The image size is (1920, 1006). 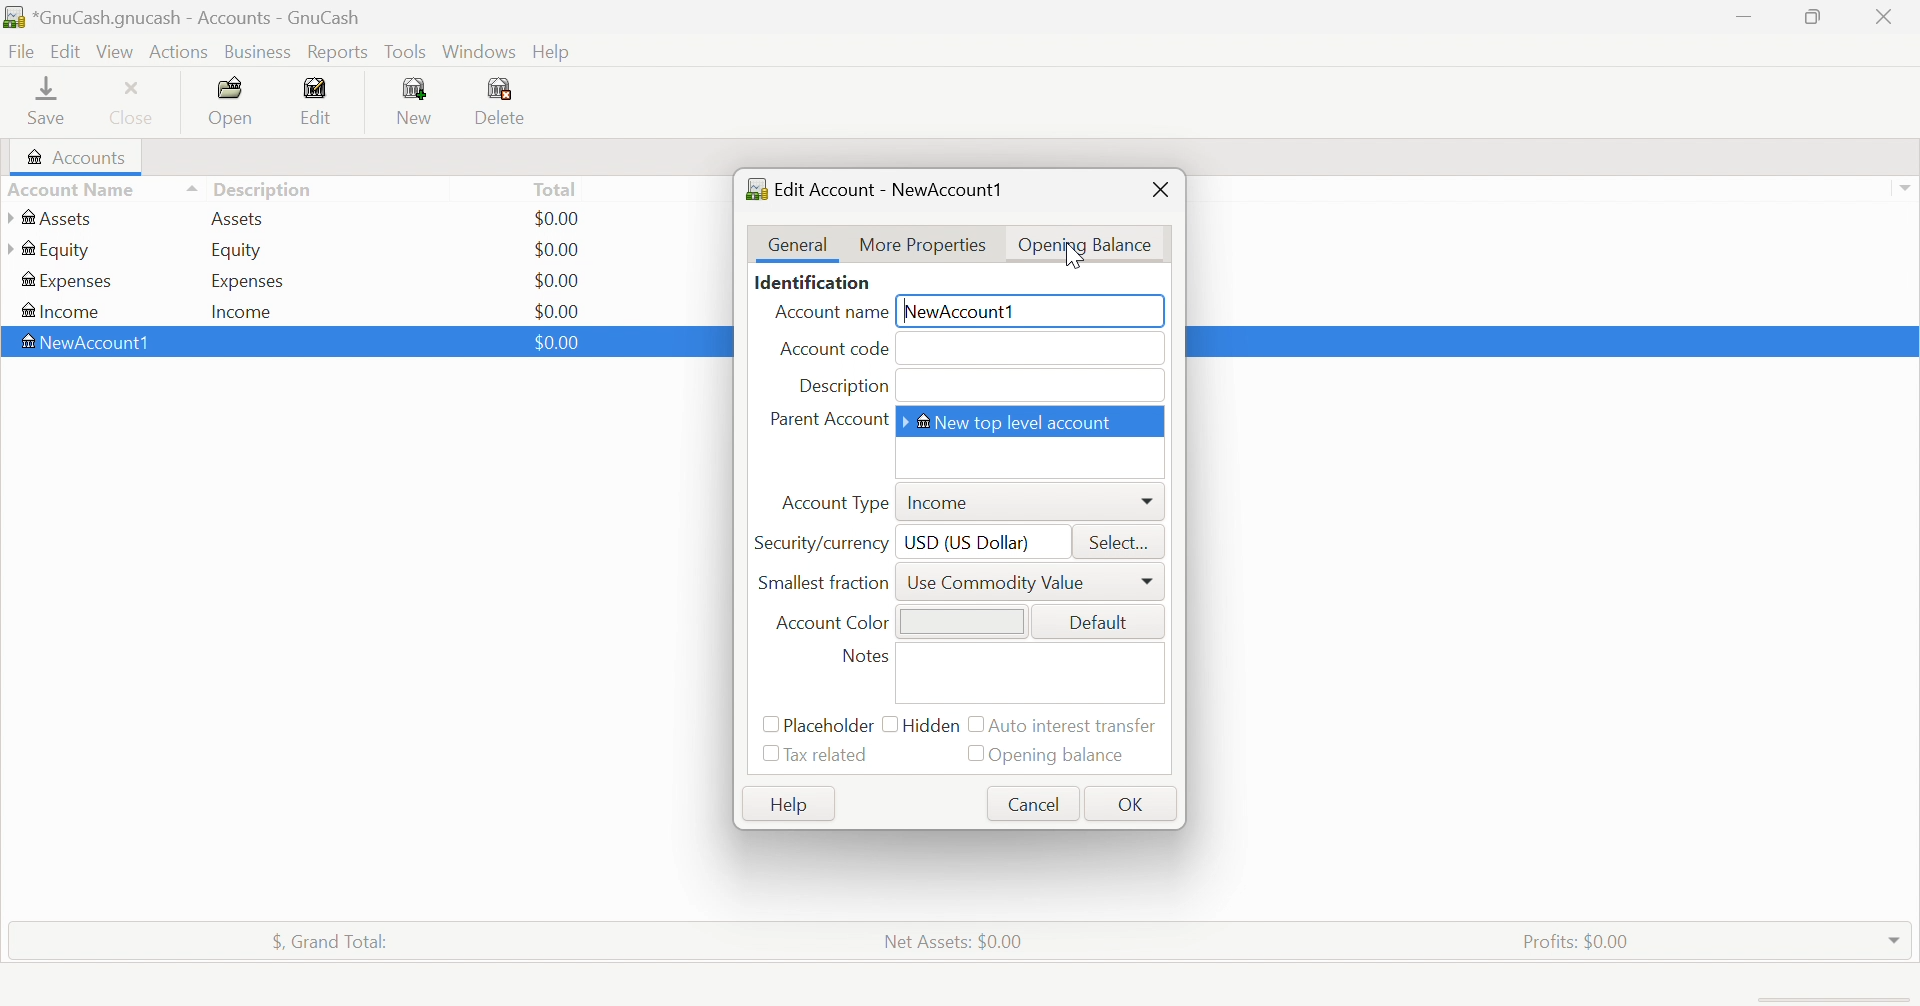 What do you see at coordinates (841, 385) in the screenshot?
I see `Description` at bounding box center [841, 385].